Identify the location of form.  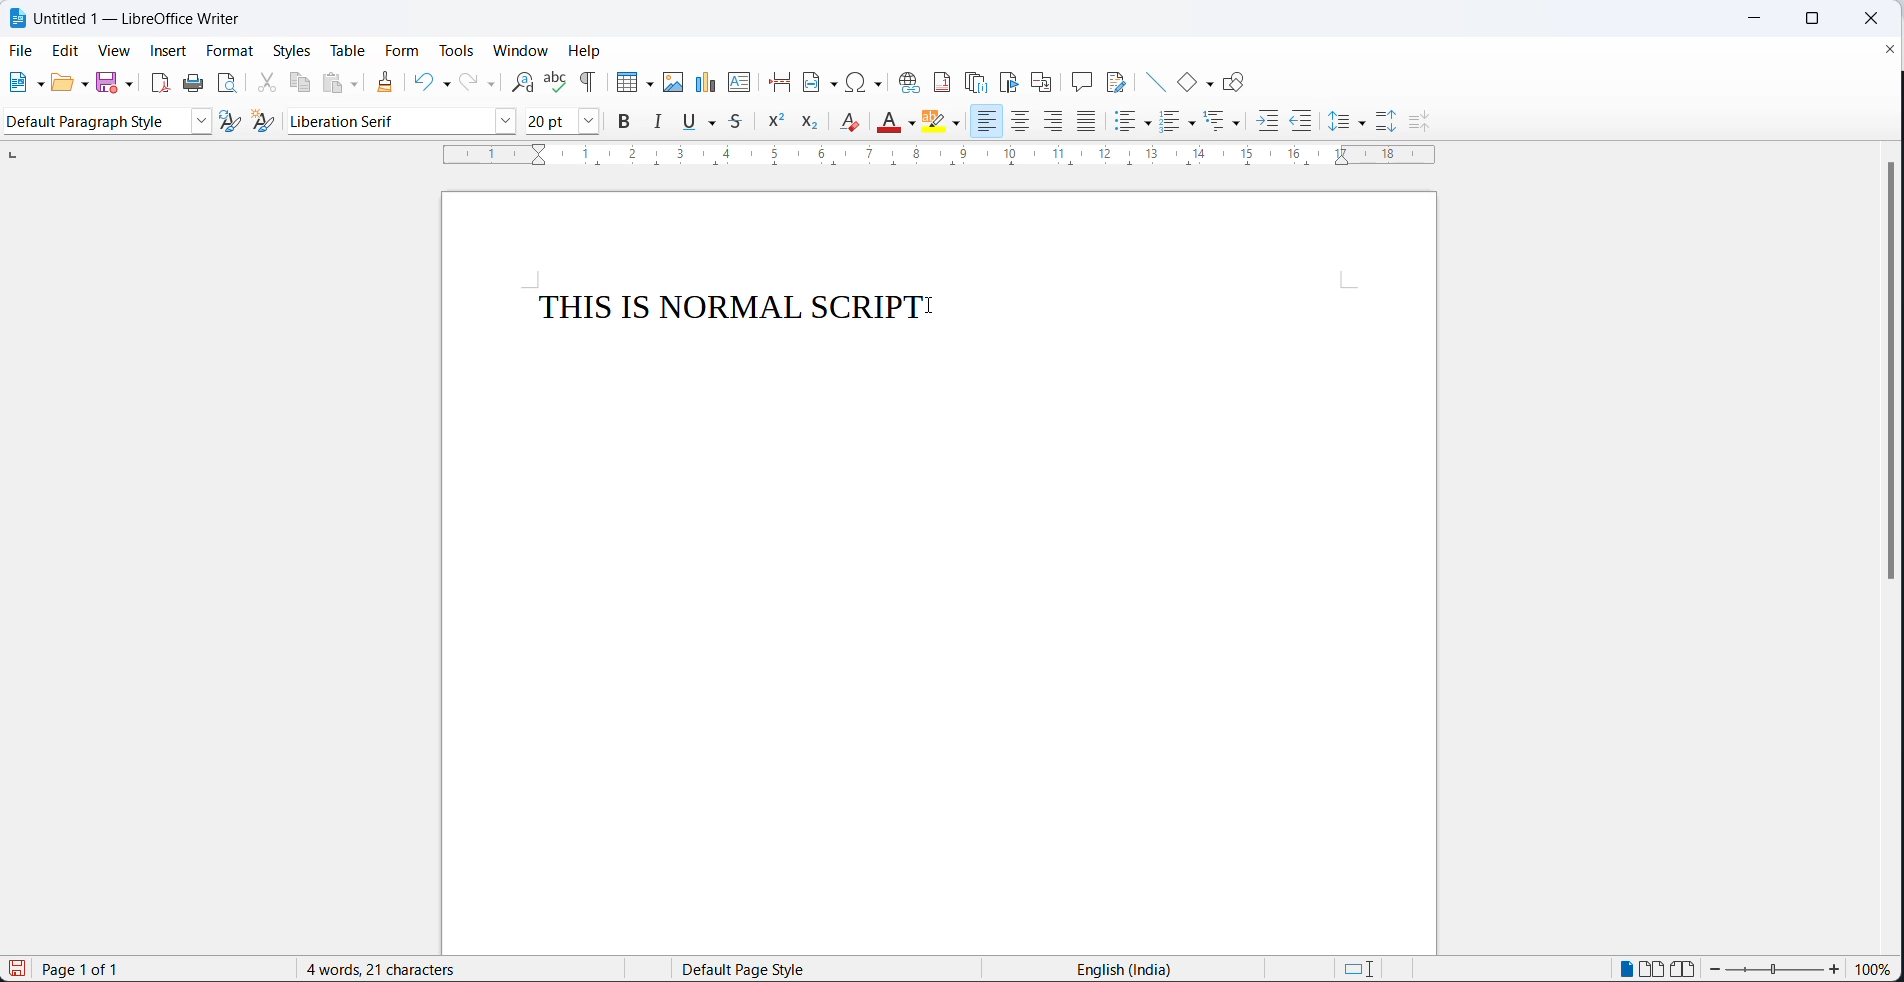
(404, 52).